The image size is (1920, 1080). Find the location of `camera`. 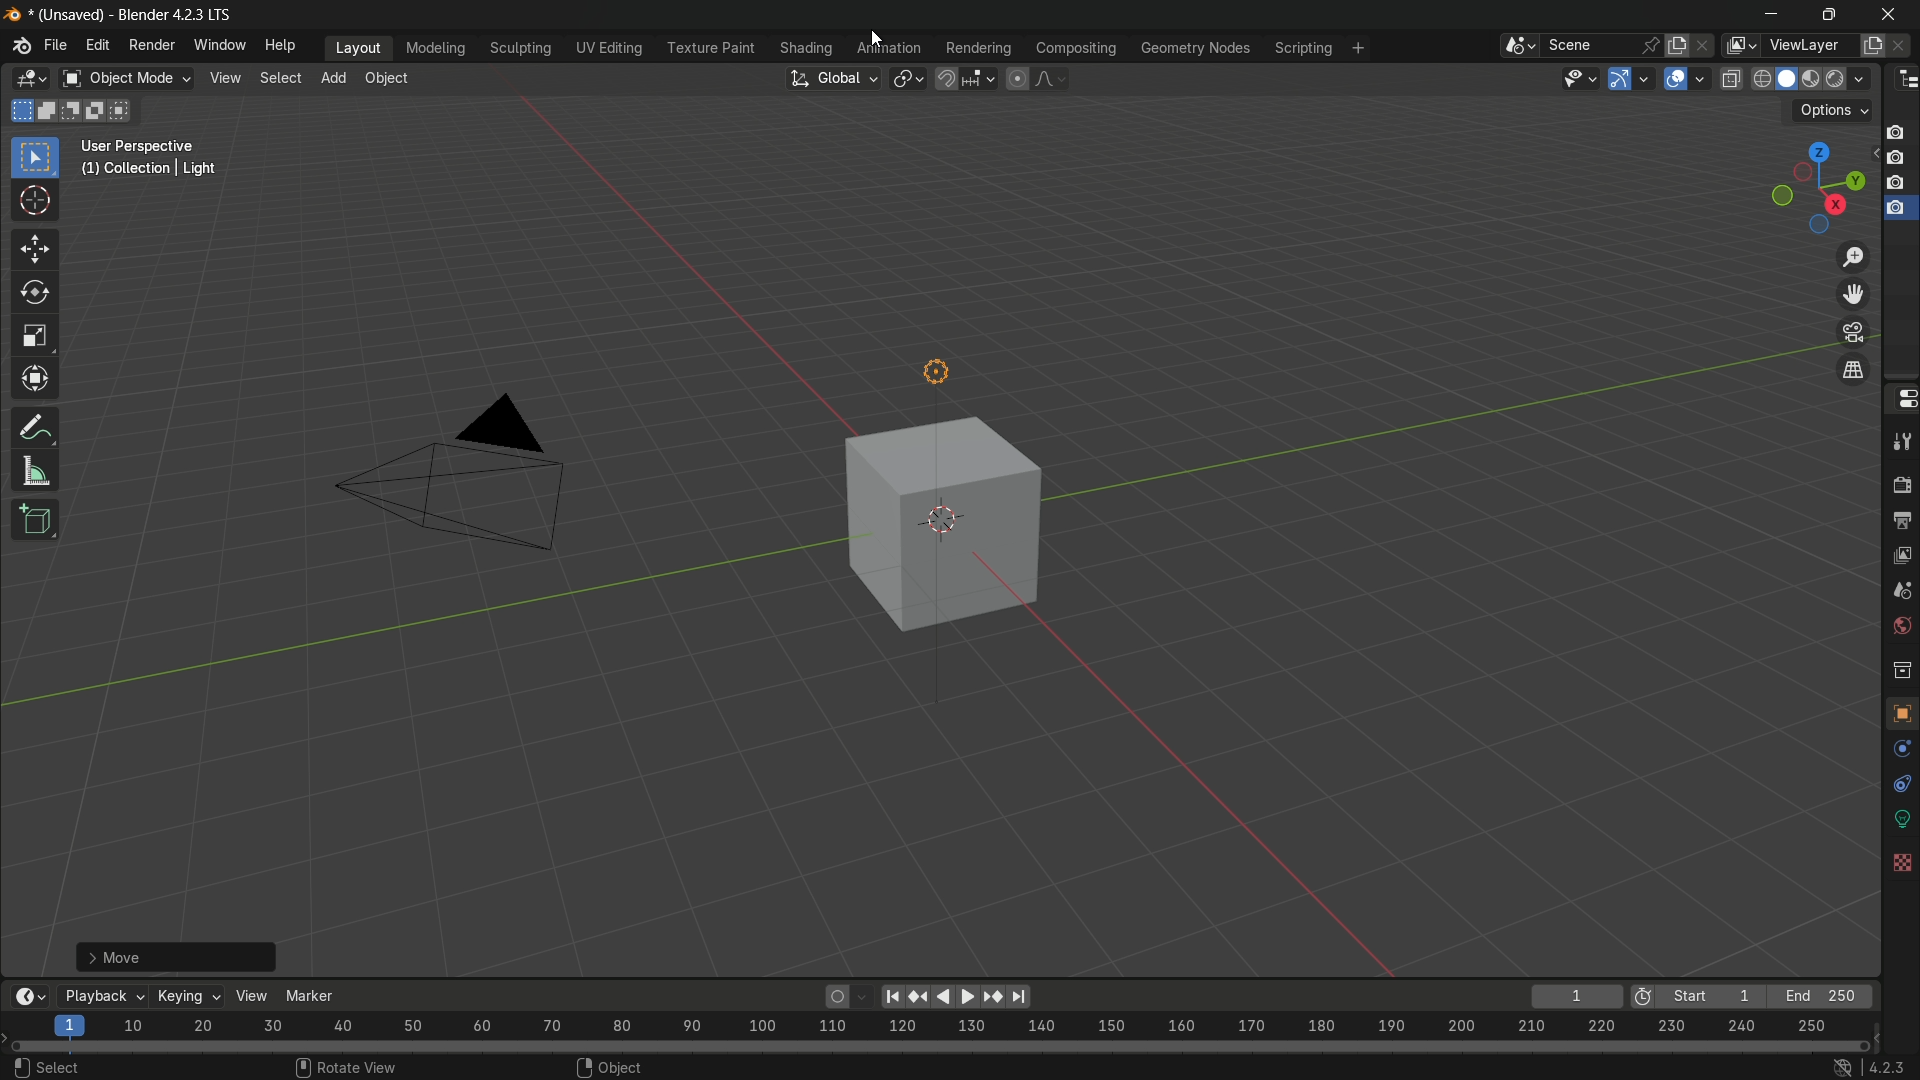

camera is located at coordinates (445, 486).